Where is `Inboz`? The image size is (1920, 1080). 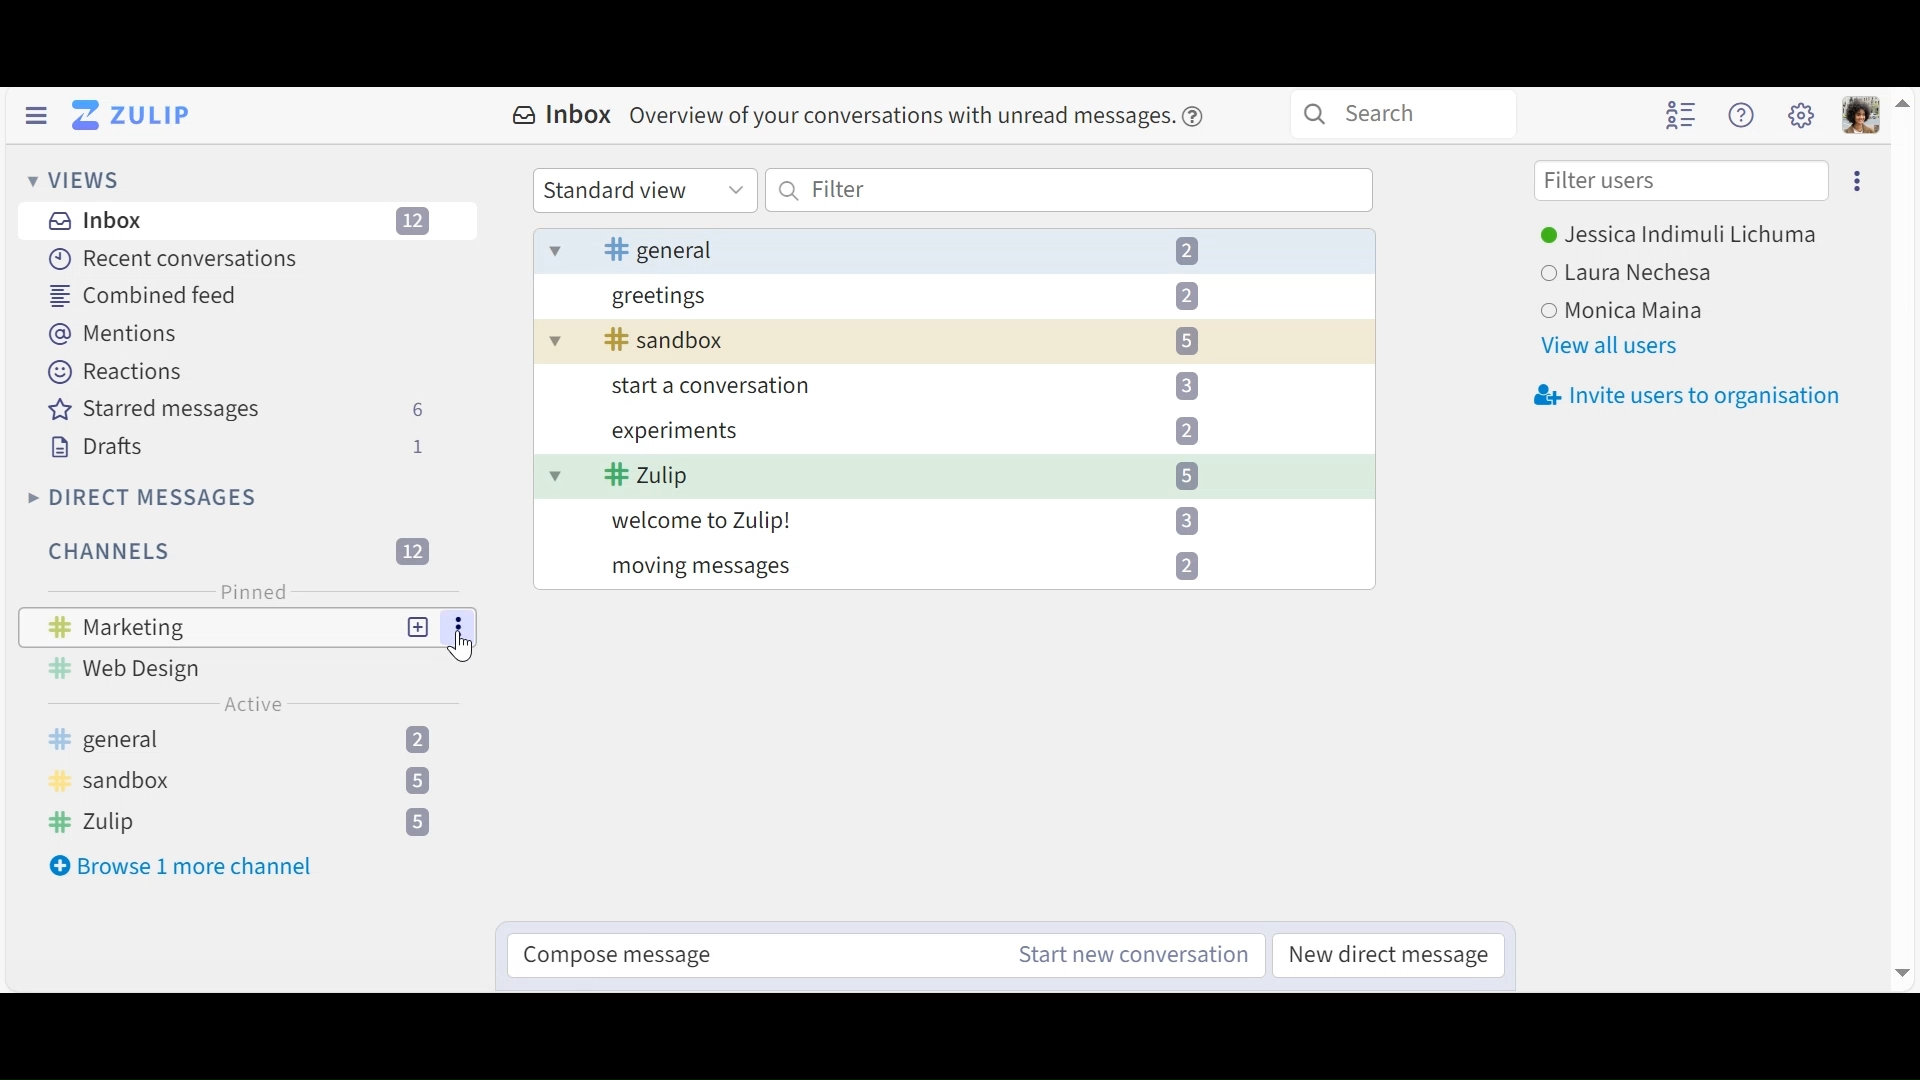
Inboz is located at coordinates (241, 223).